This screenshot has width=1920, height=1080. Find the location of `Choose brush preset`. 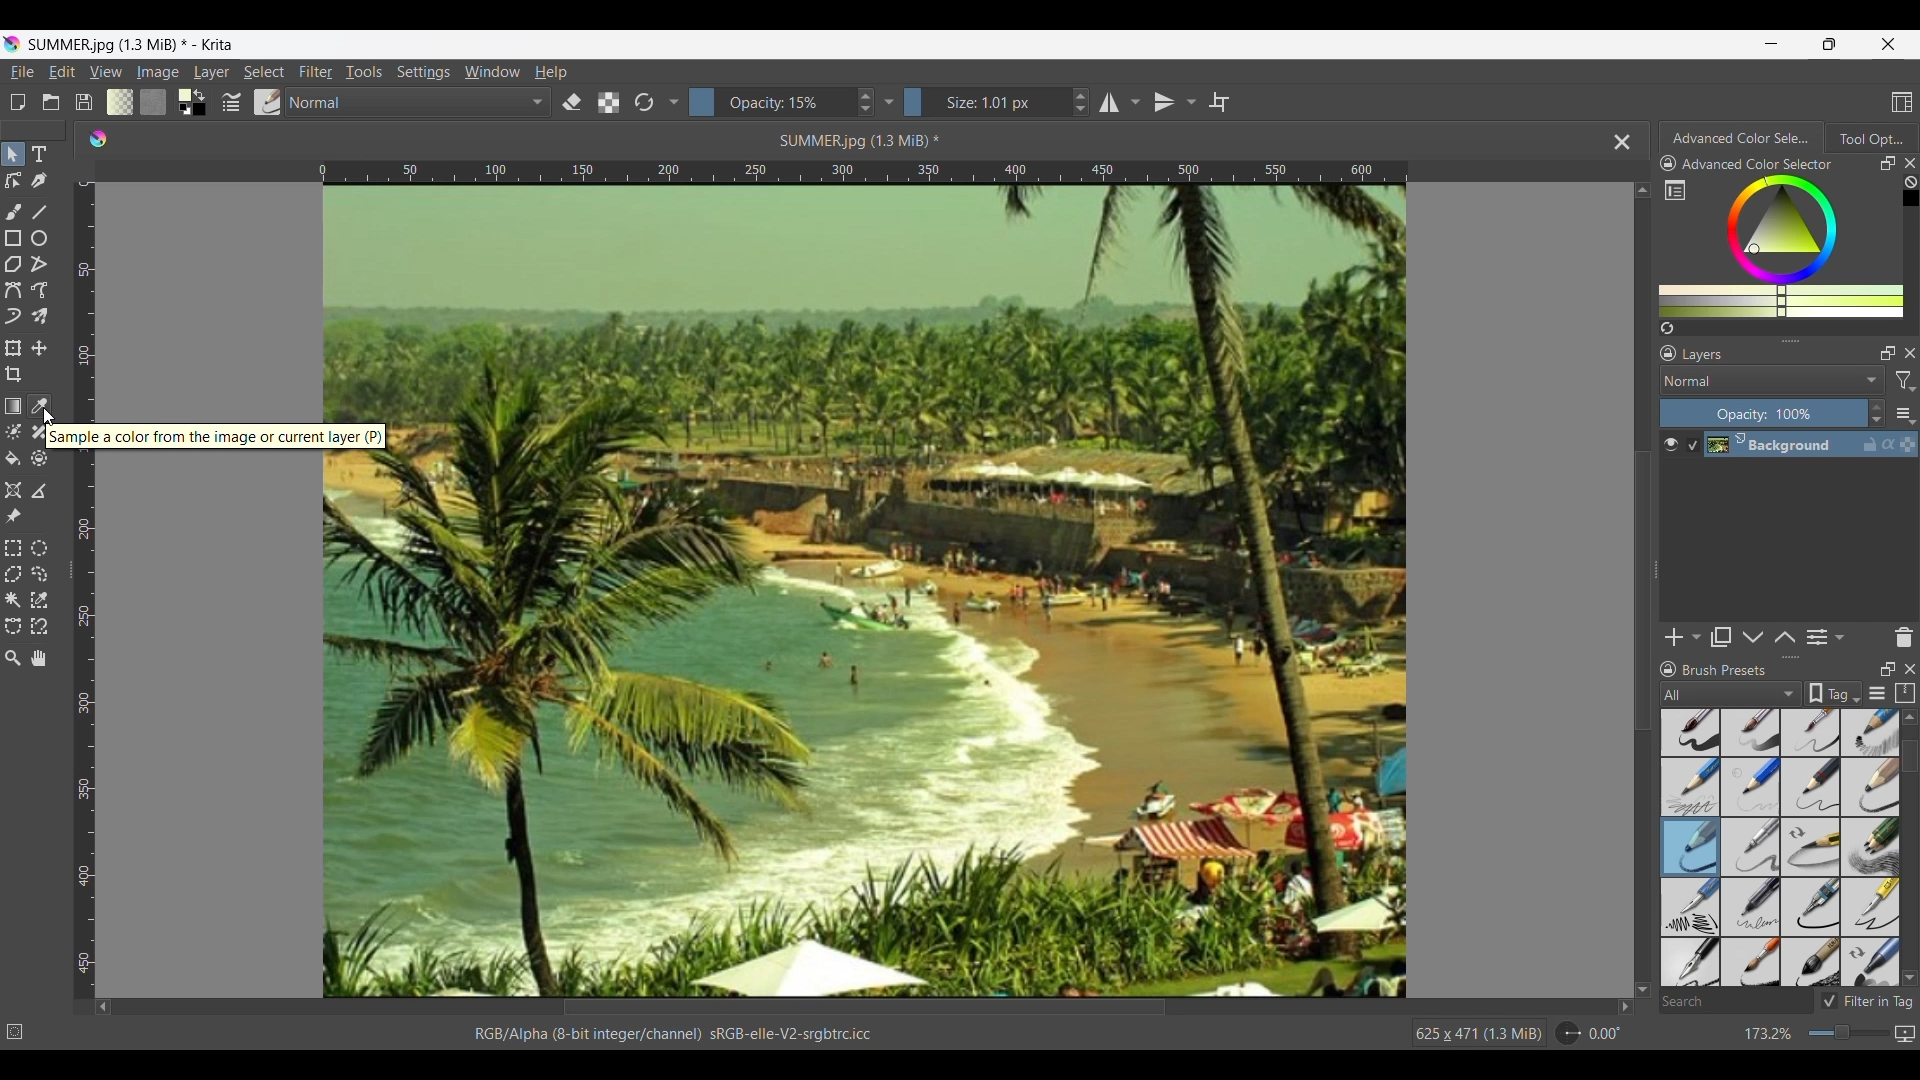

Choose brush preset is located at coordinates (268, 102).